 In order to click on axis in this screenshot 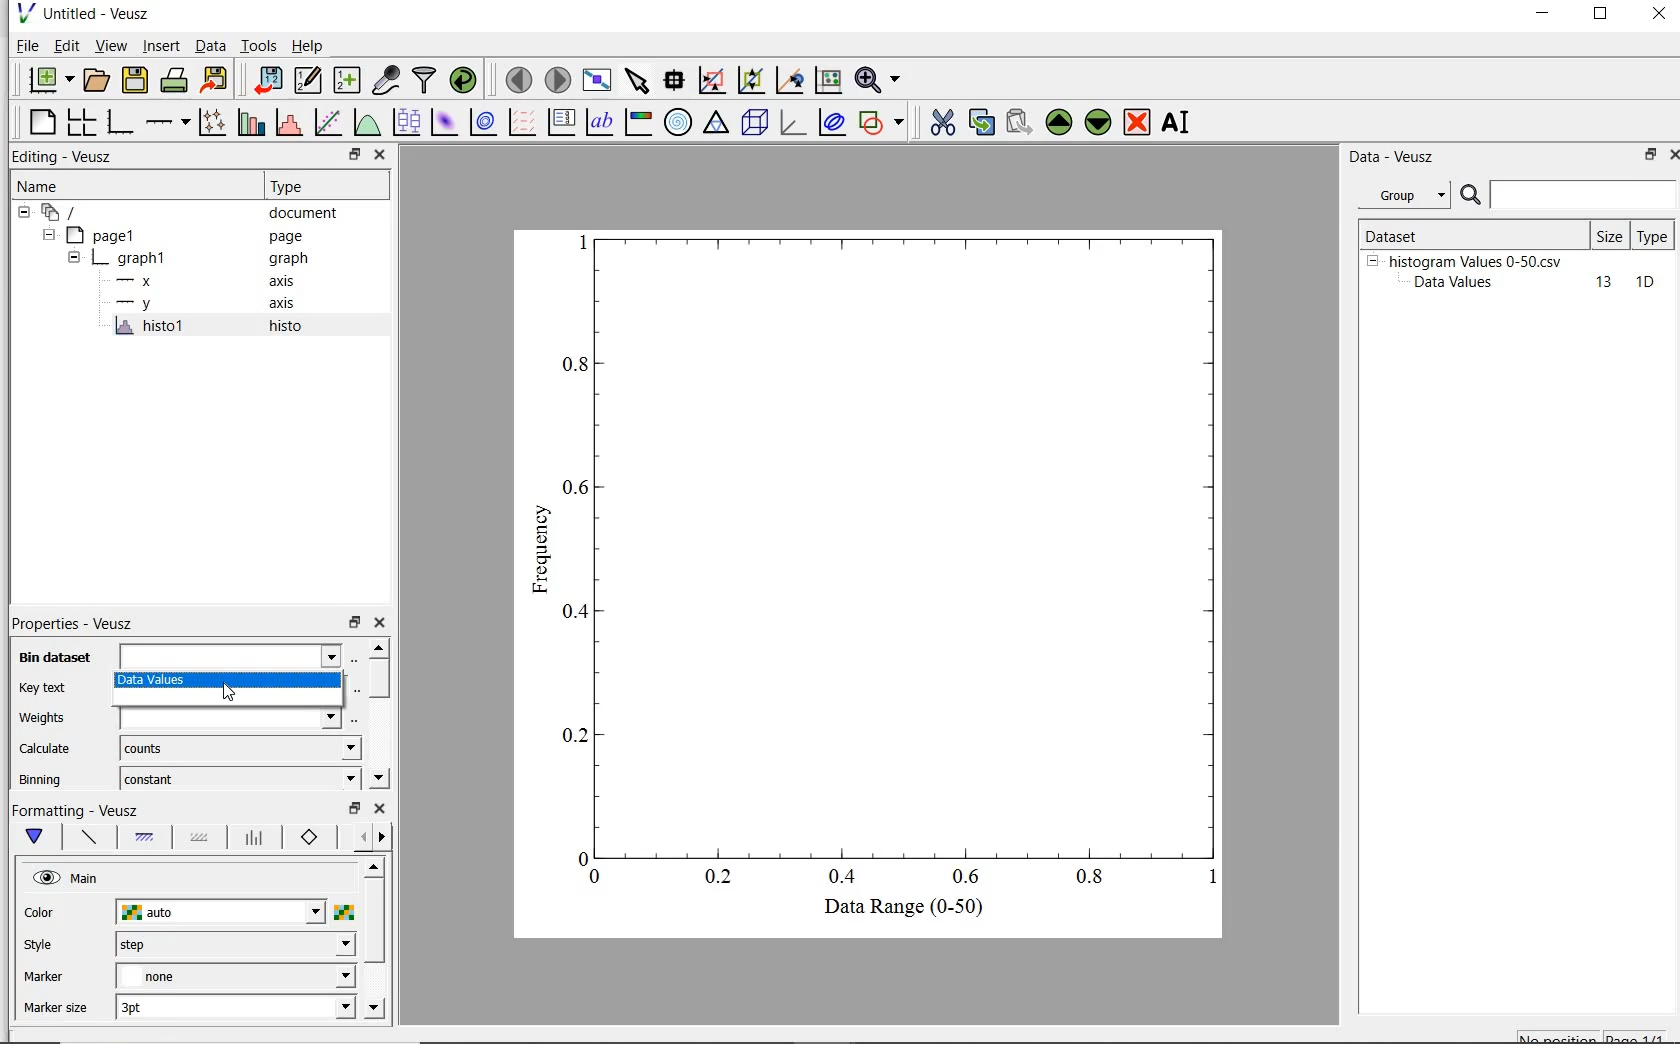, I will do `click(288, 305)`.